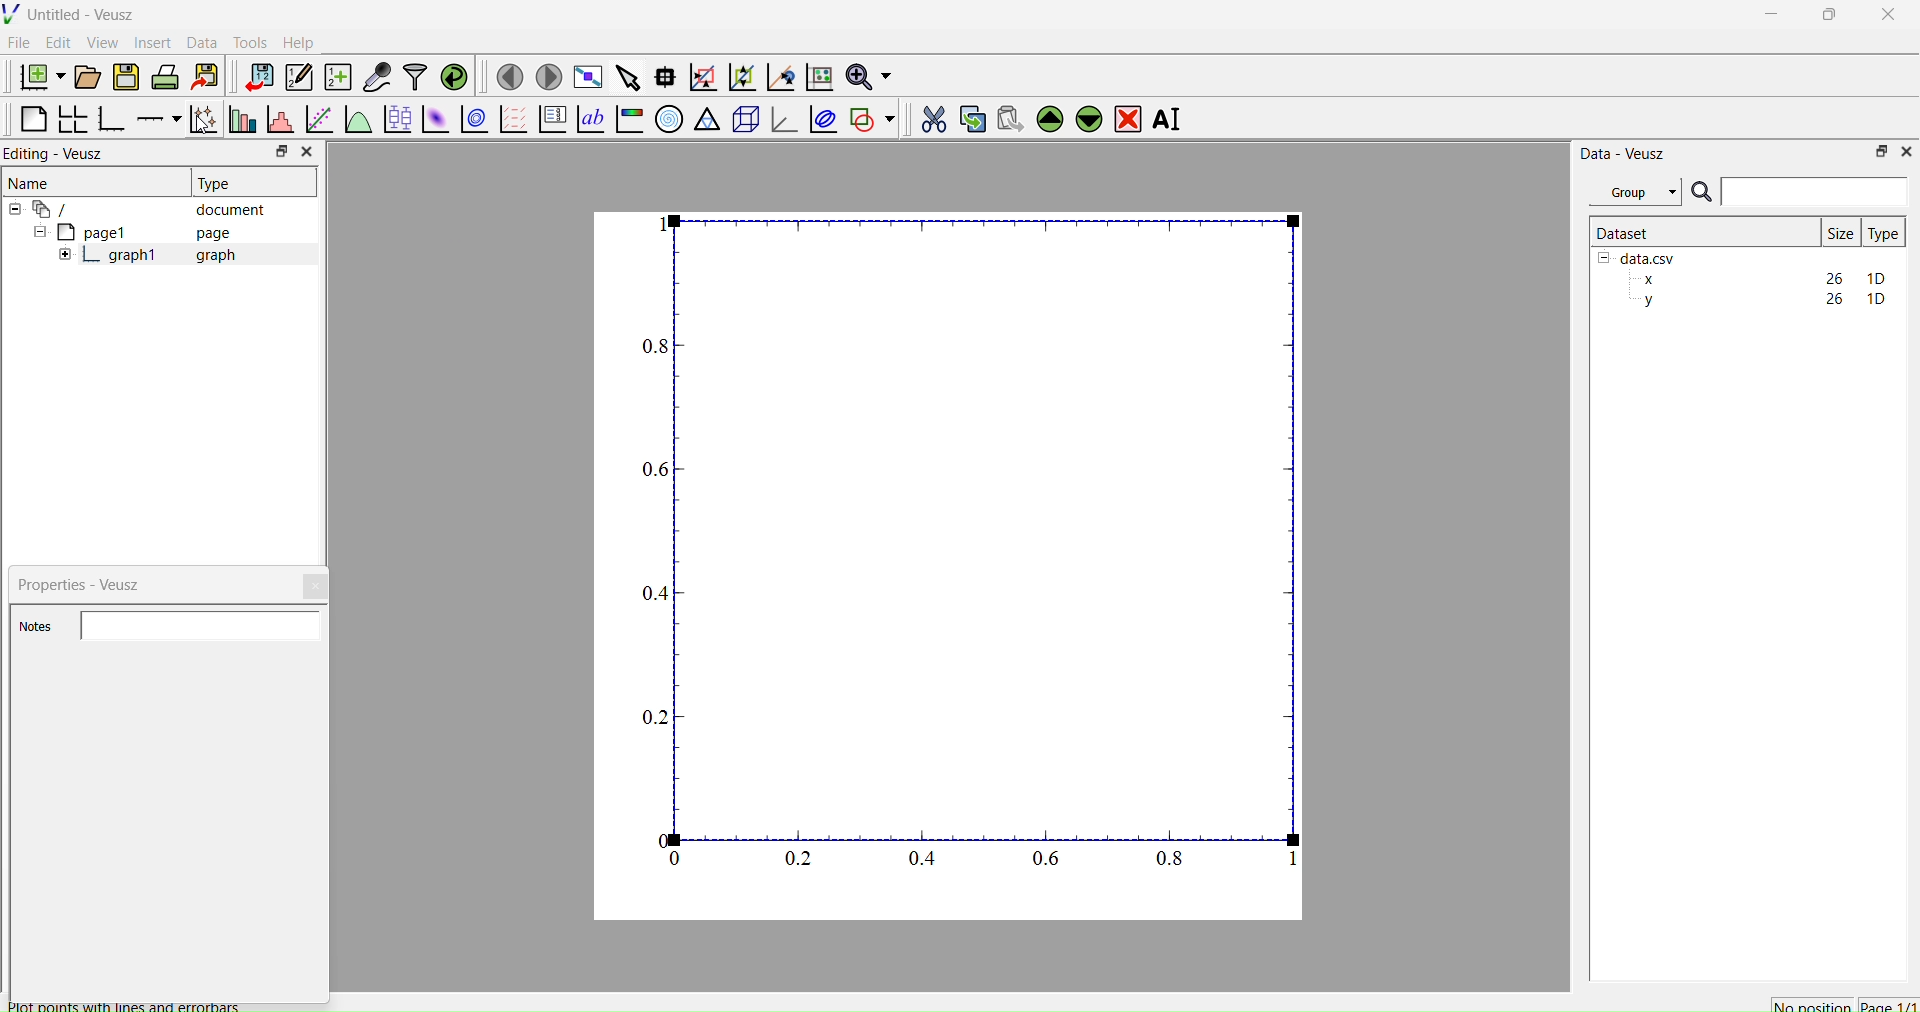 The width and height of the screenshot is (1920, 1012). Describe the element at coordinates (1840, 231) in the screenshot. I see `| Size` at that location.